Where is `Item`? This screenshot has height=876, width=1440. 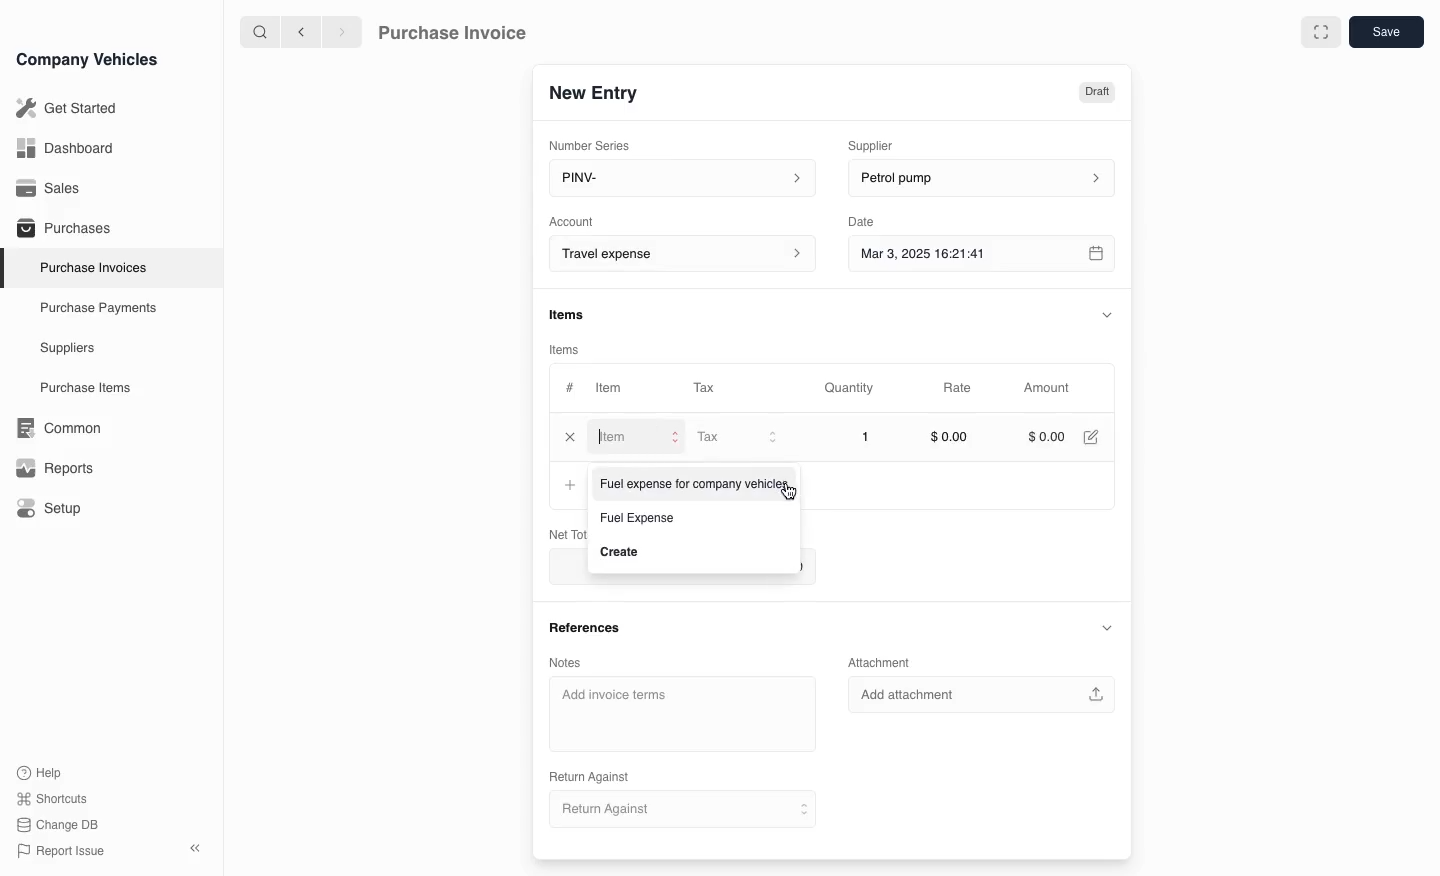 Item is located at coordinates (607, 390).